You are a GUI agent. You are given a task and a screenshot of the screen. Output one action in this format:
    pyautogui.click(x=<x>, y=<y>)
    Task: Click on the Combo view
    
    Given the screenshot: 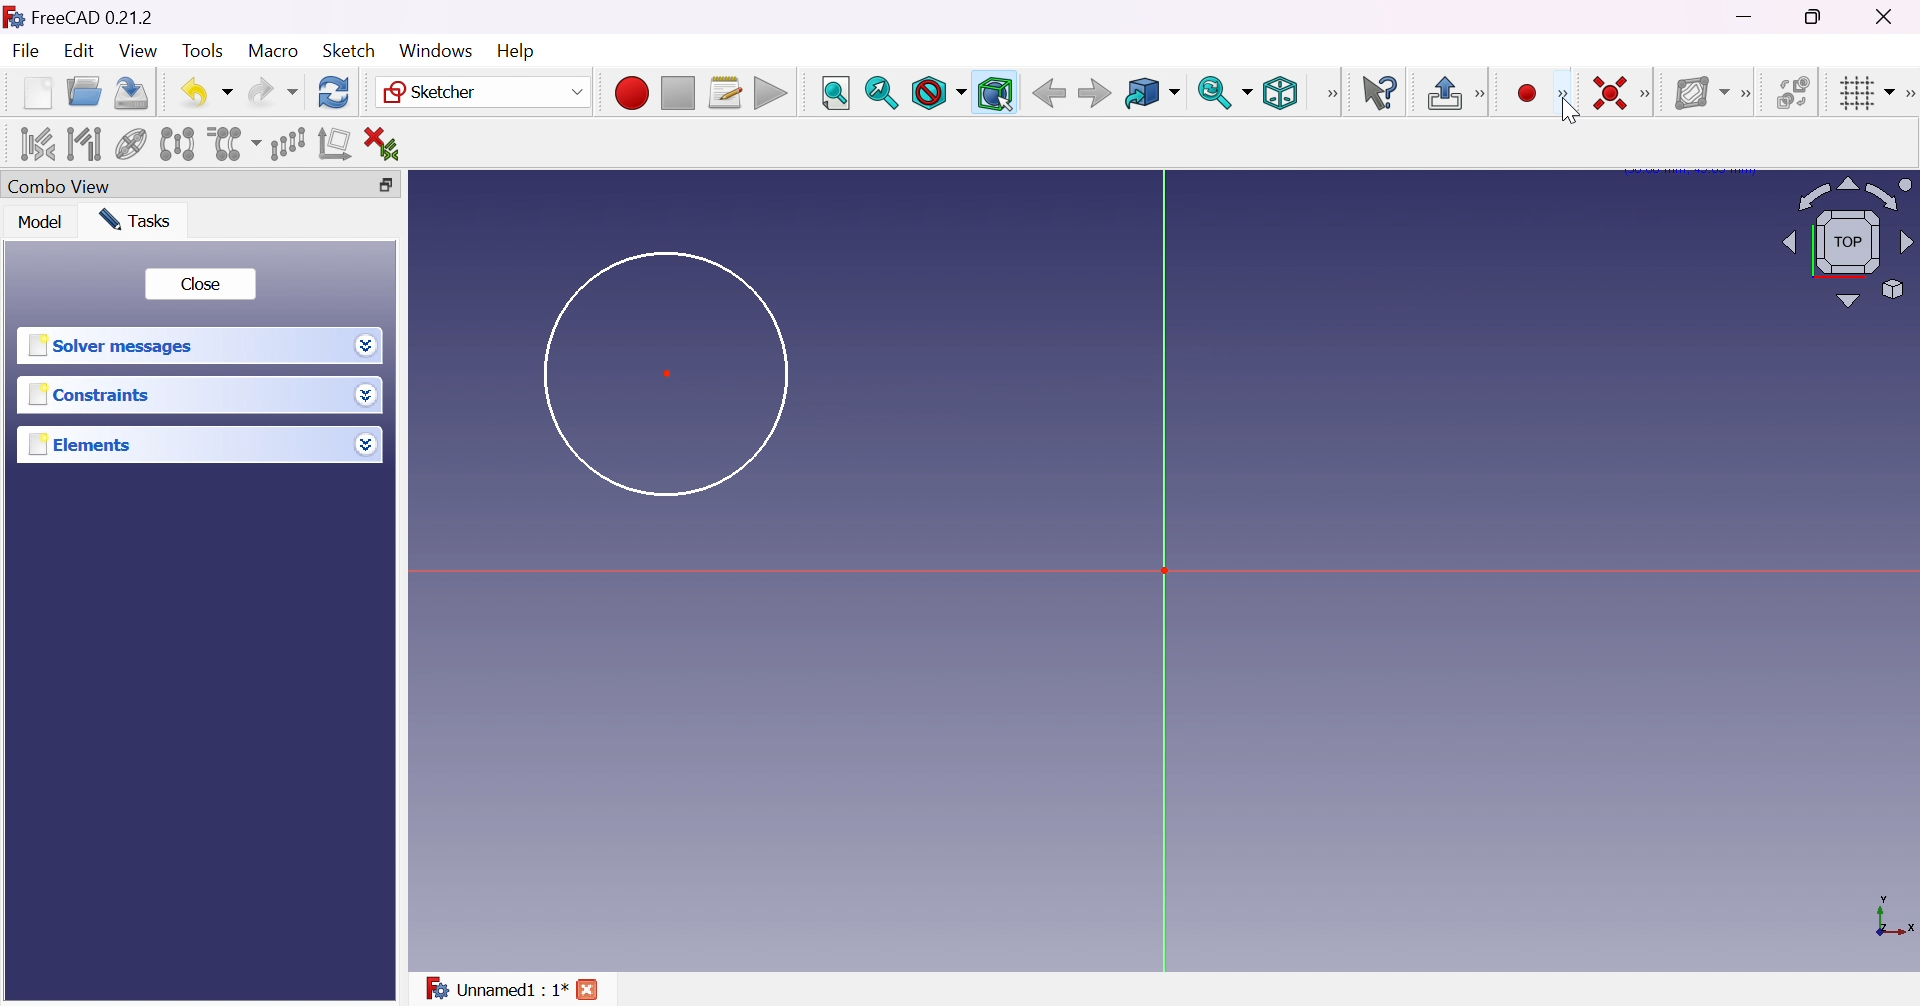 What is the action you would take?
    pyautogui.click(x=59, y=188)
    